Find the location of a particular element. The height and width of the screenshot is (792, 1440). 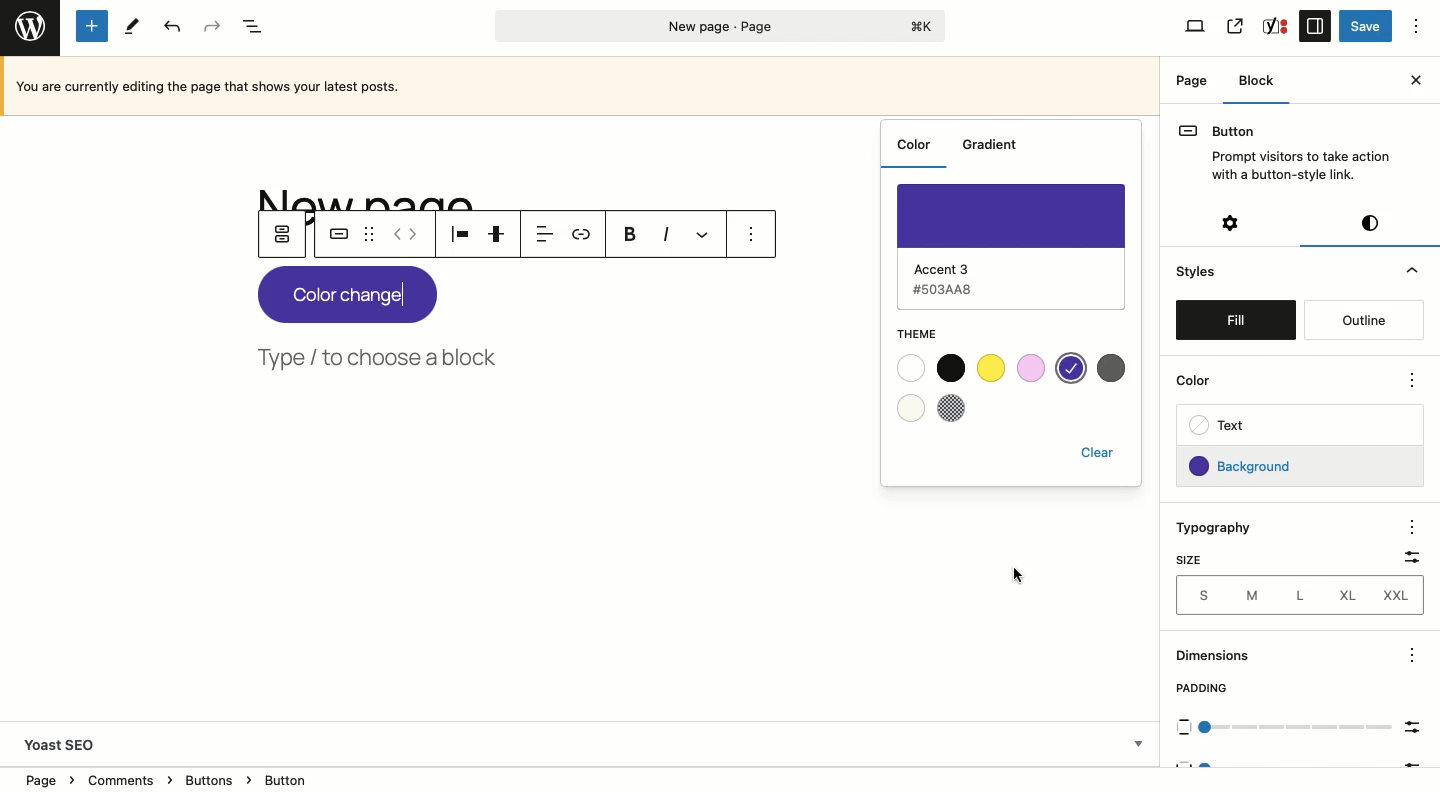

L is located at coordinates (1303, 596).